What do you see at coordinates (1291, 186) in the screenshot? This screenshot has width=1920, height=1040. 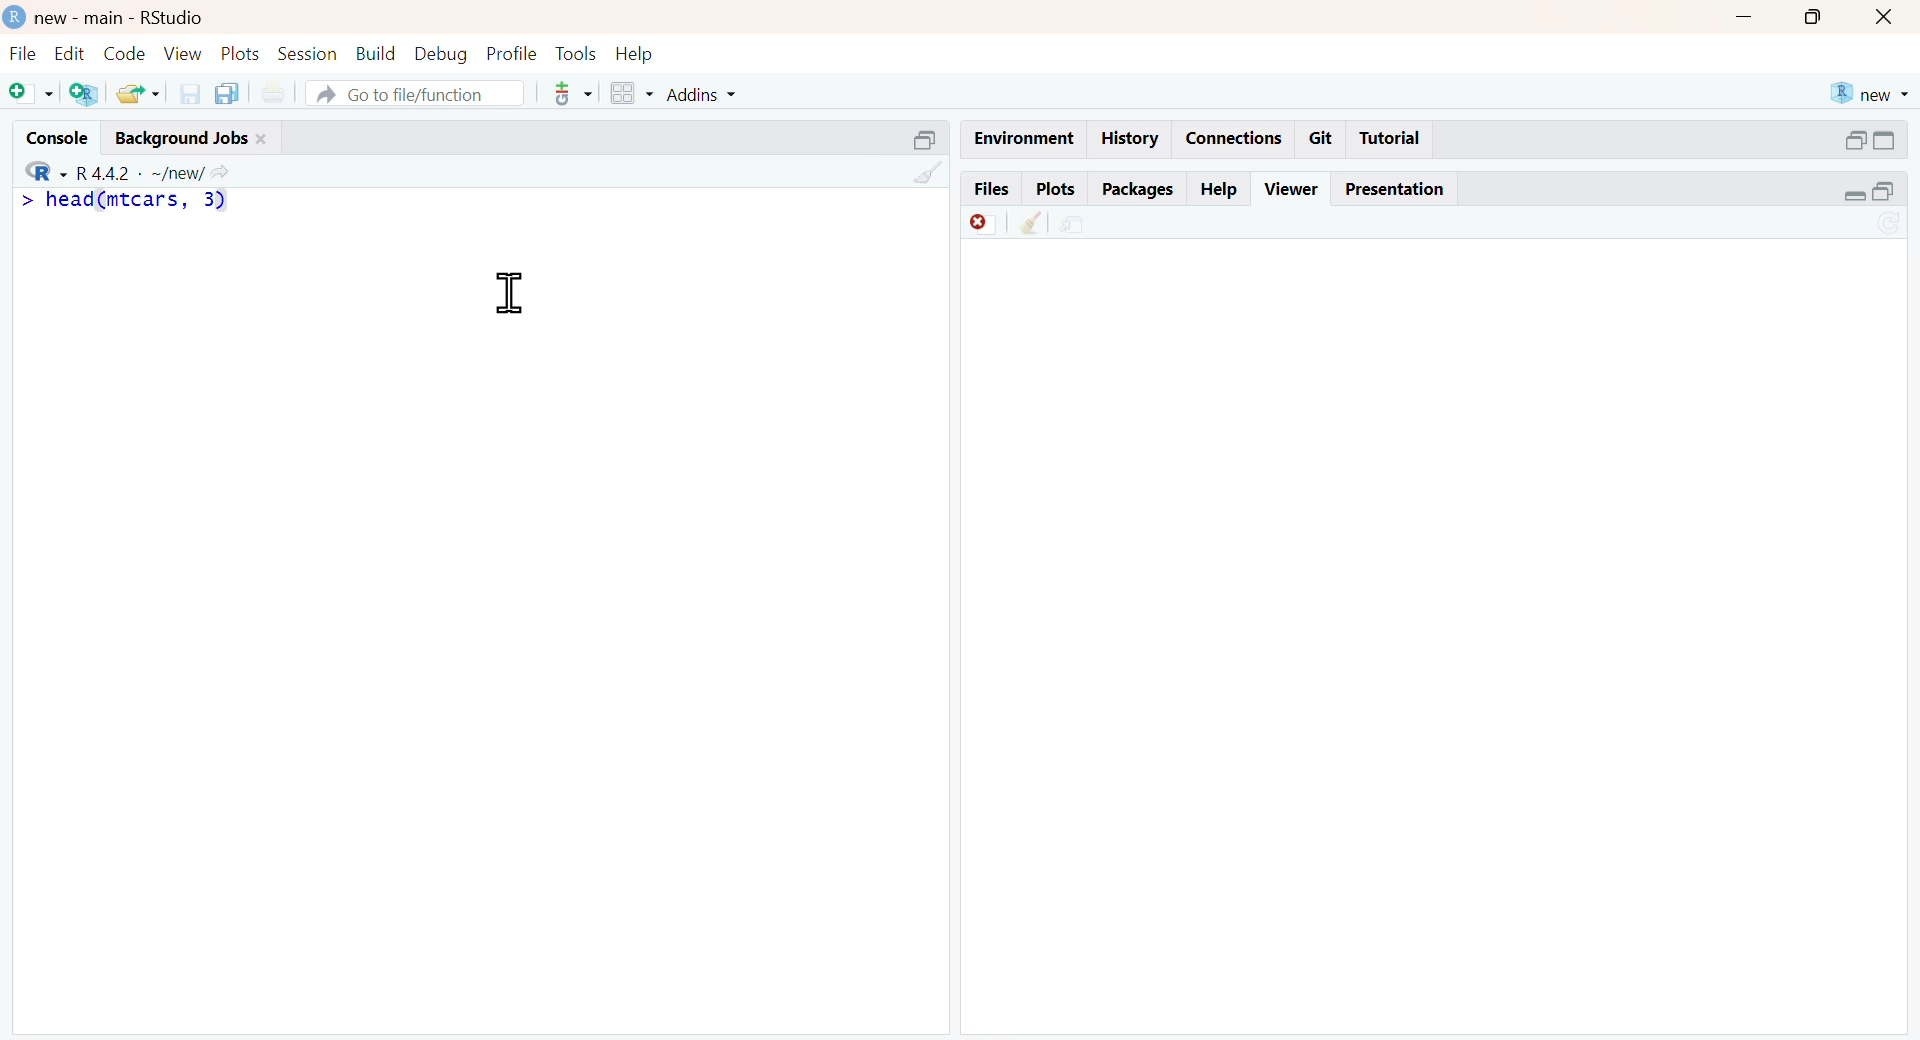 I see `Viewer` at bounding box center [1291, 186].